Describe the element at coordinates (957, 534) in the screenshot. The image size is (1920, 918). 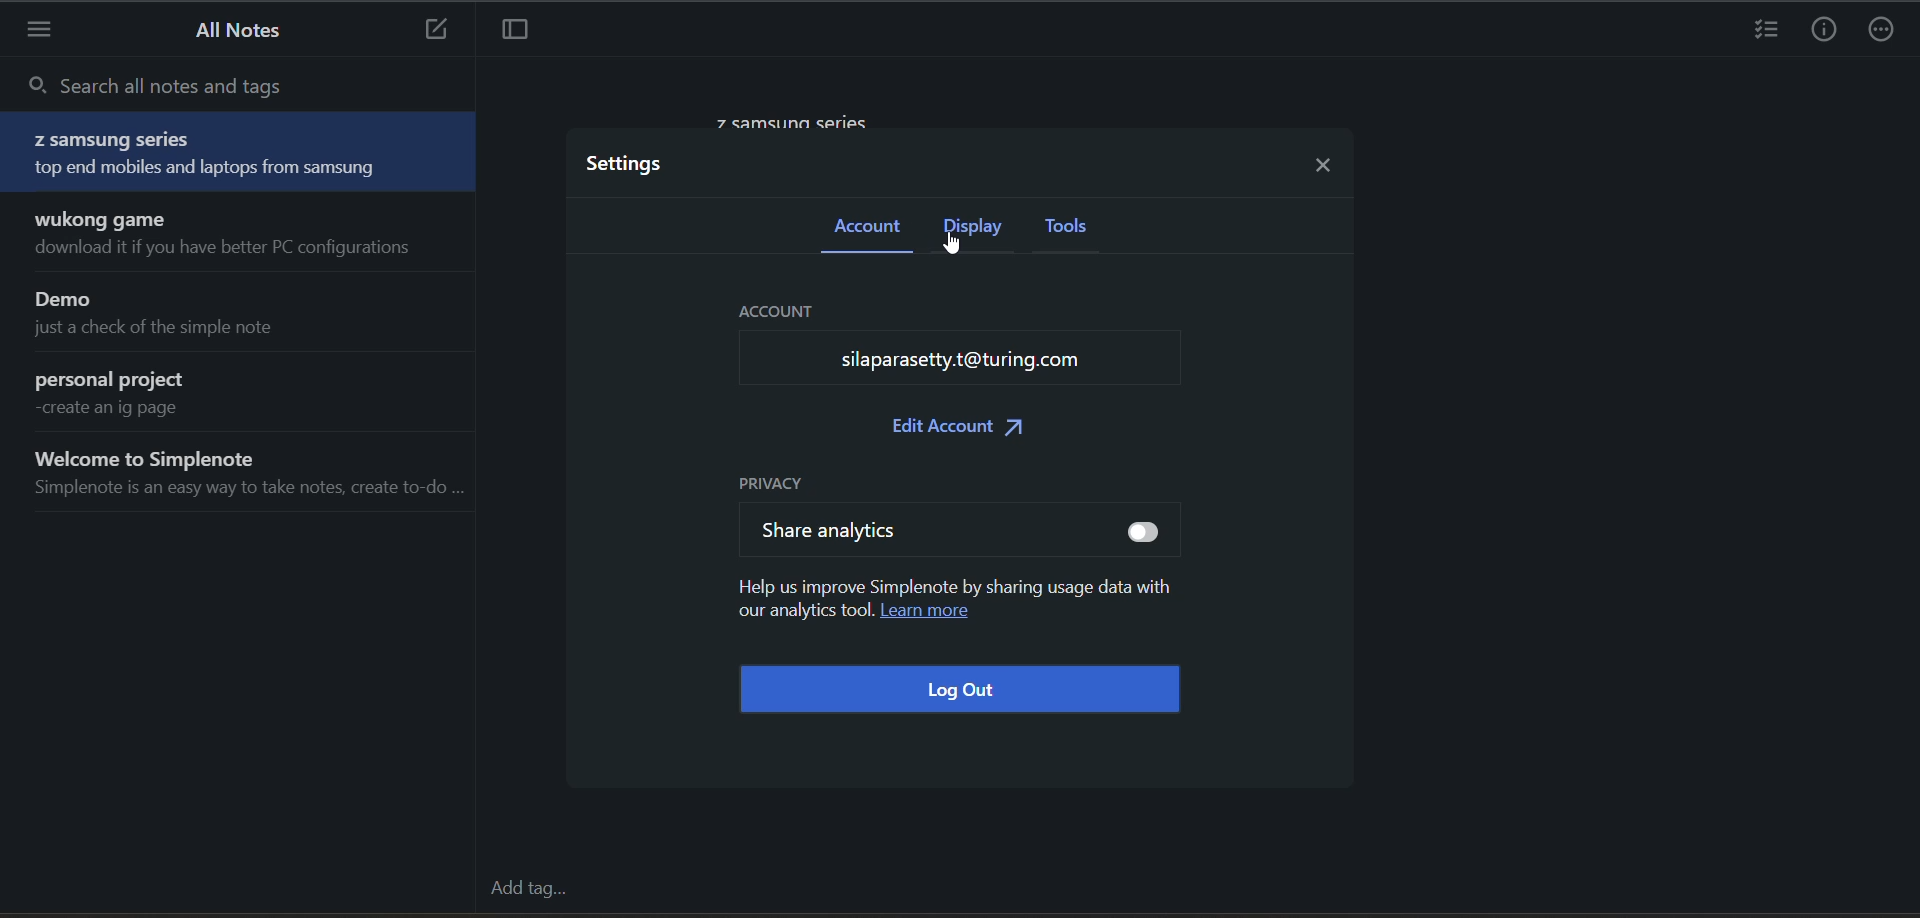
I see `share analytics` at that location.